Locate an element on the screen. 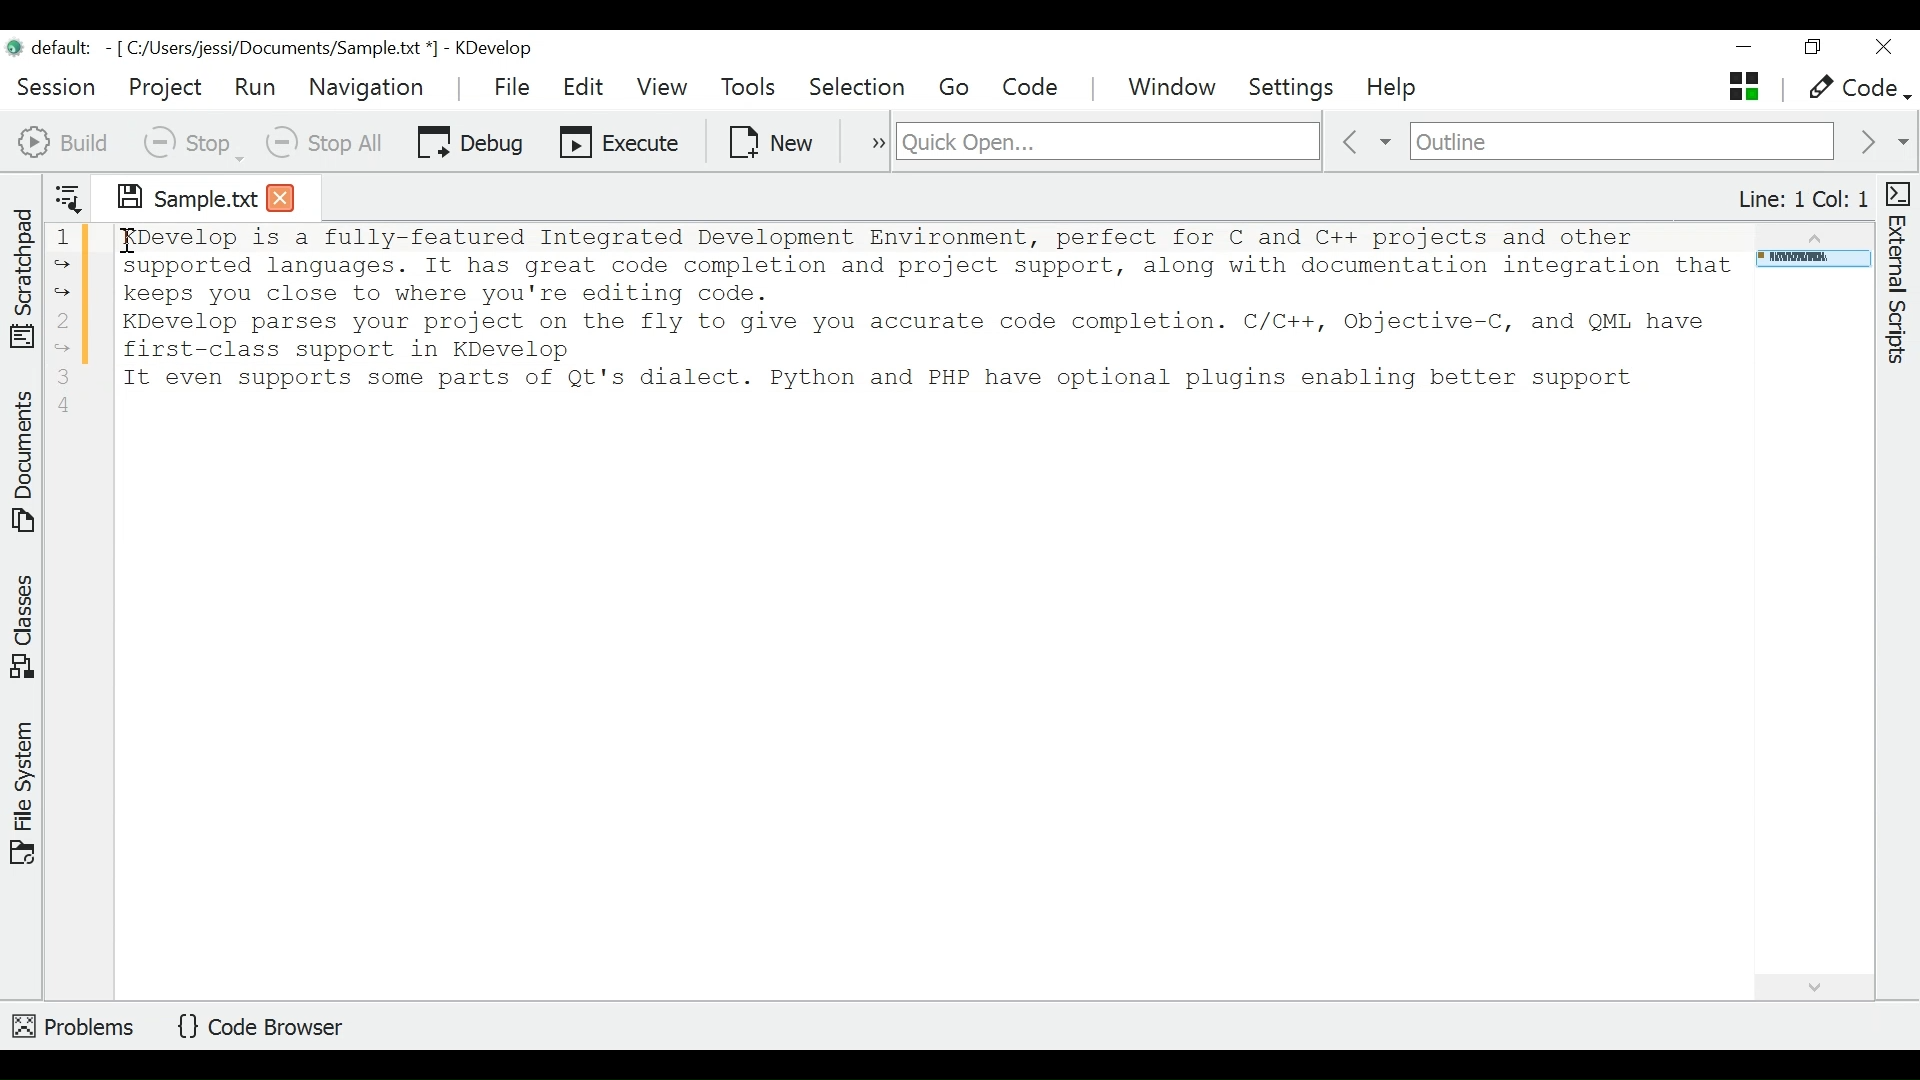 Image resolution: width=1920 pixels, height=1080 pixels. Close tab is located at coordinates (281, 196).